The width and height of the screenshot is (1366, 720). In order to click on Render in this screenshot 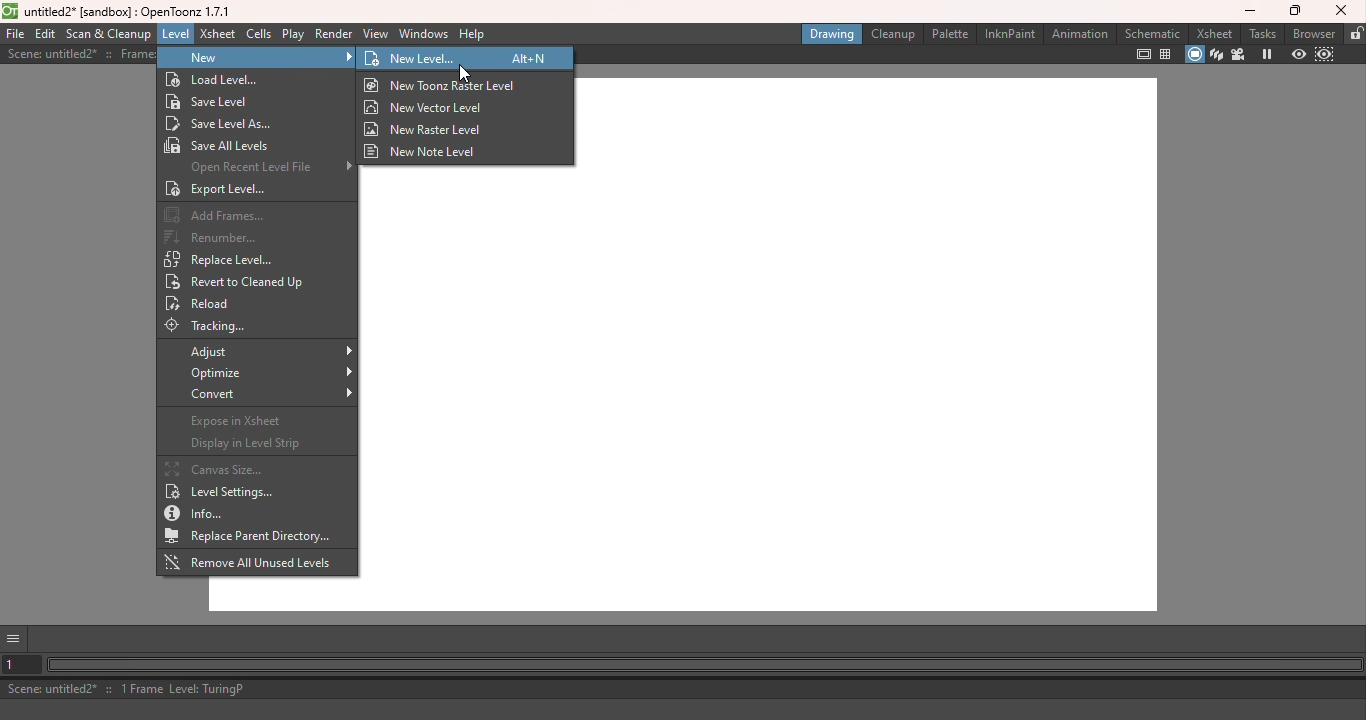, I will do `click(331, 34)`.